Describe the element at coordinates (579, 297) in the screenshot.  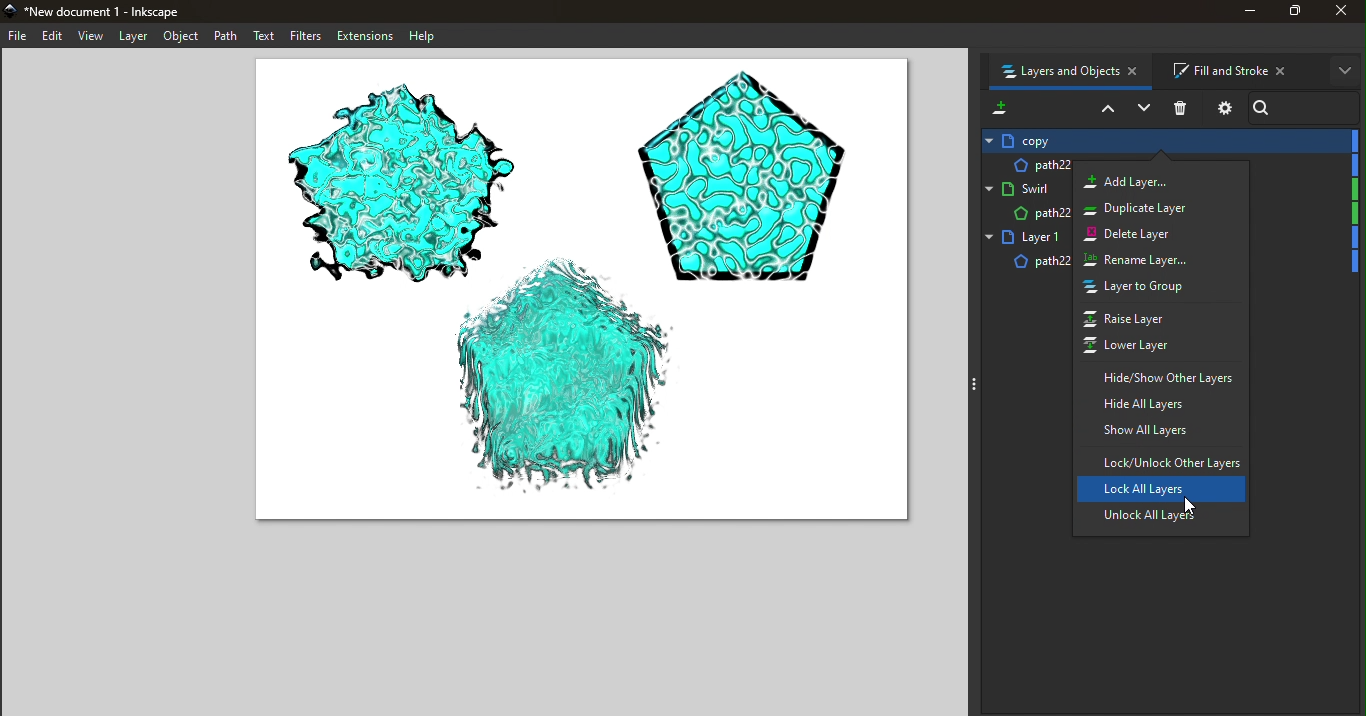
I see `Canvas showing different shapes` at that location.